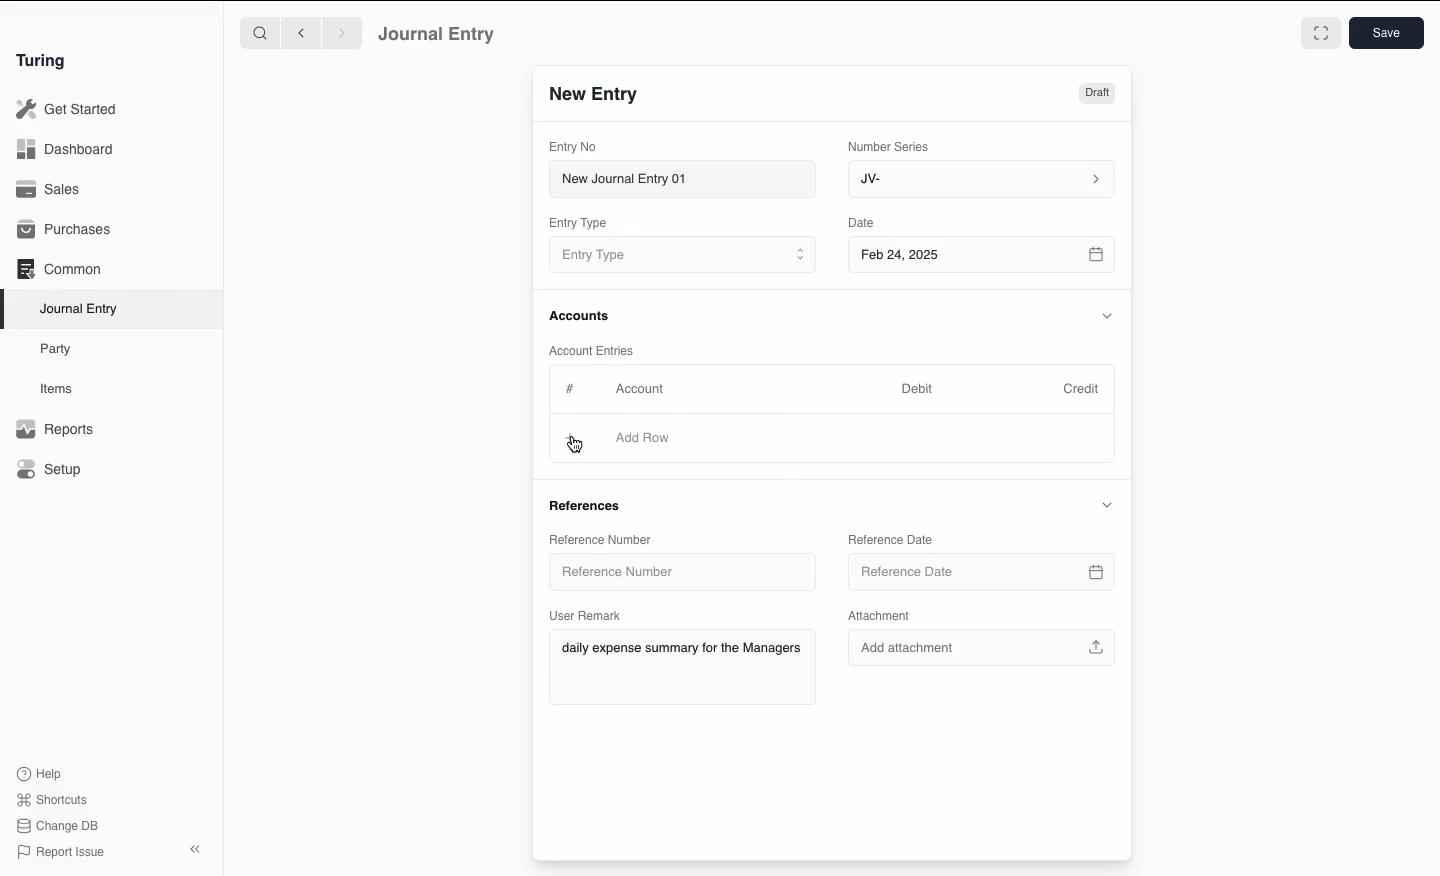  I want to click on Setup, so click(50, 468).